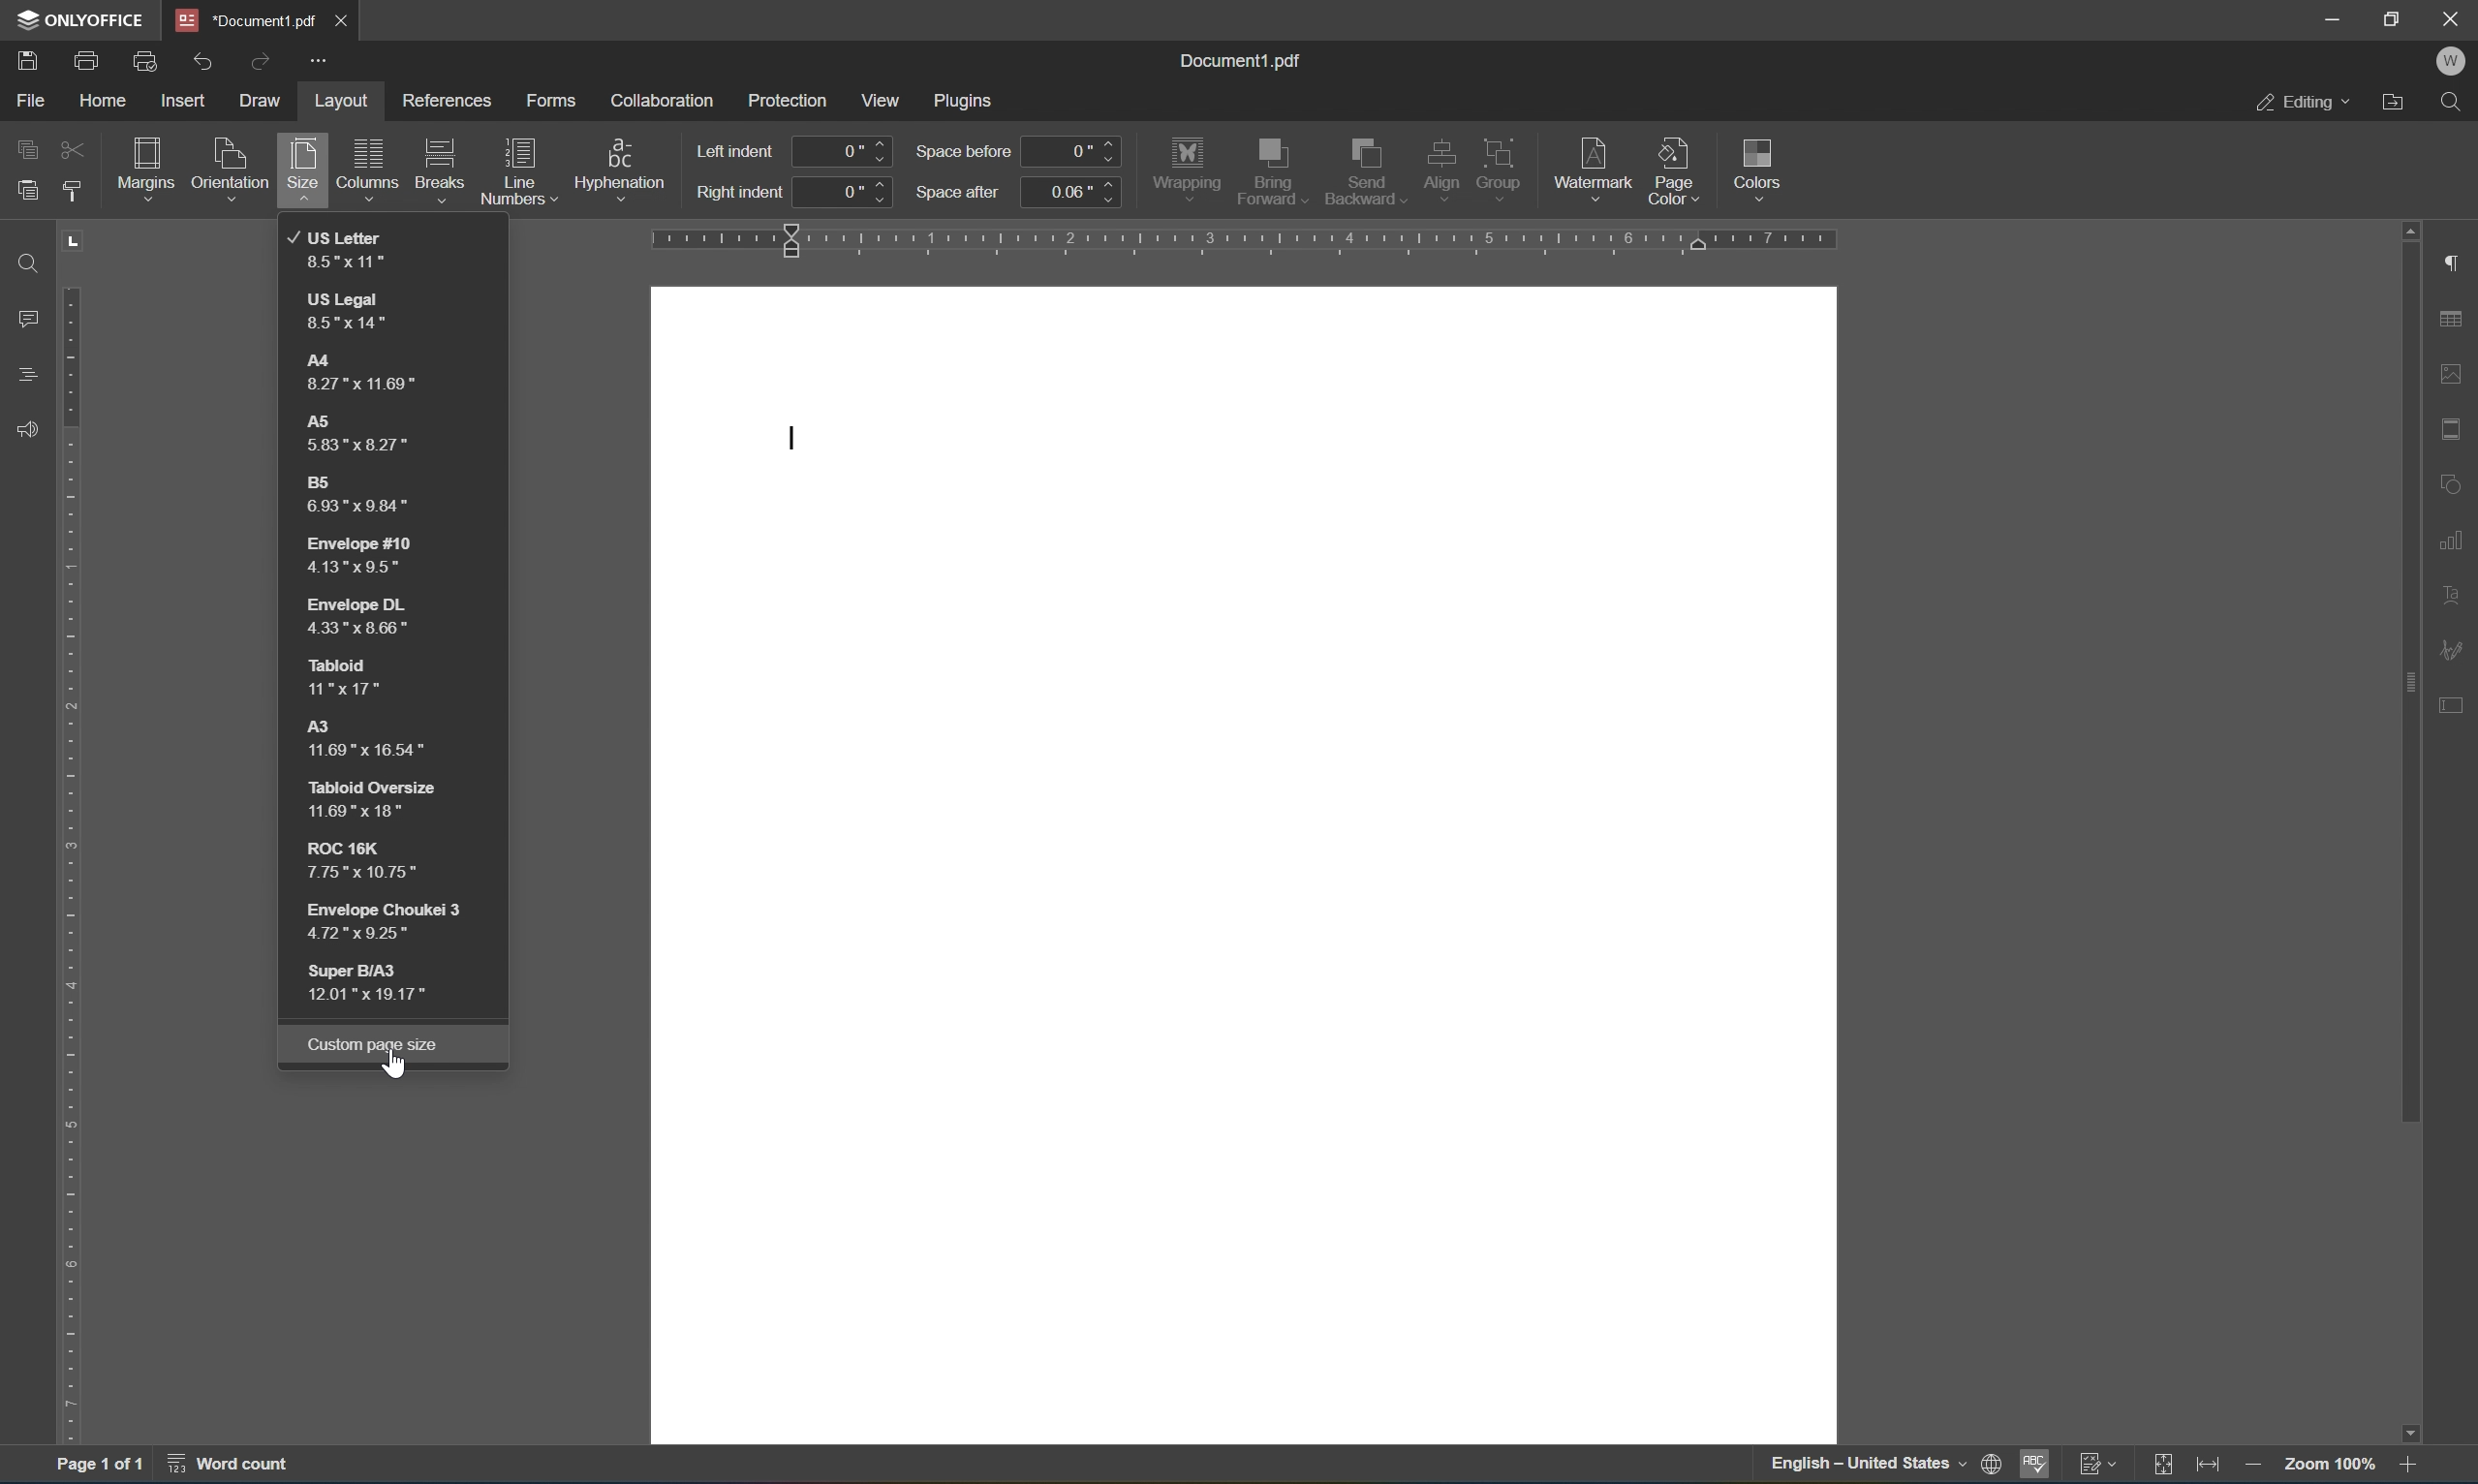 Image resolution: width=2478 pixels, height=1484 pixels. Describe the element at coordinates (1187, 166) in the screenshot. I see `wrapping` at that location.